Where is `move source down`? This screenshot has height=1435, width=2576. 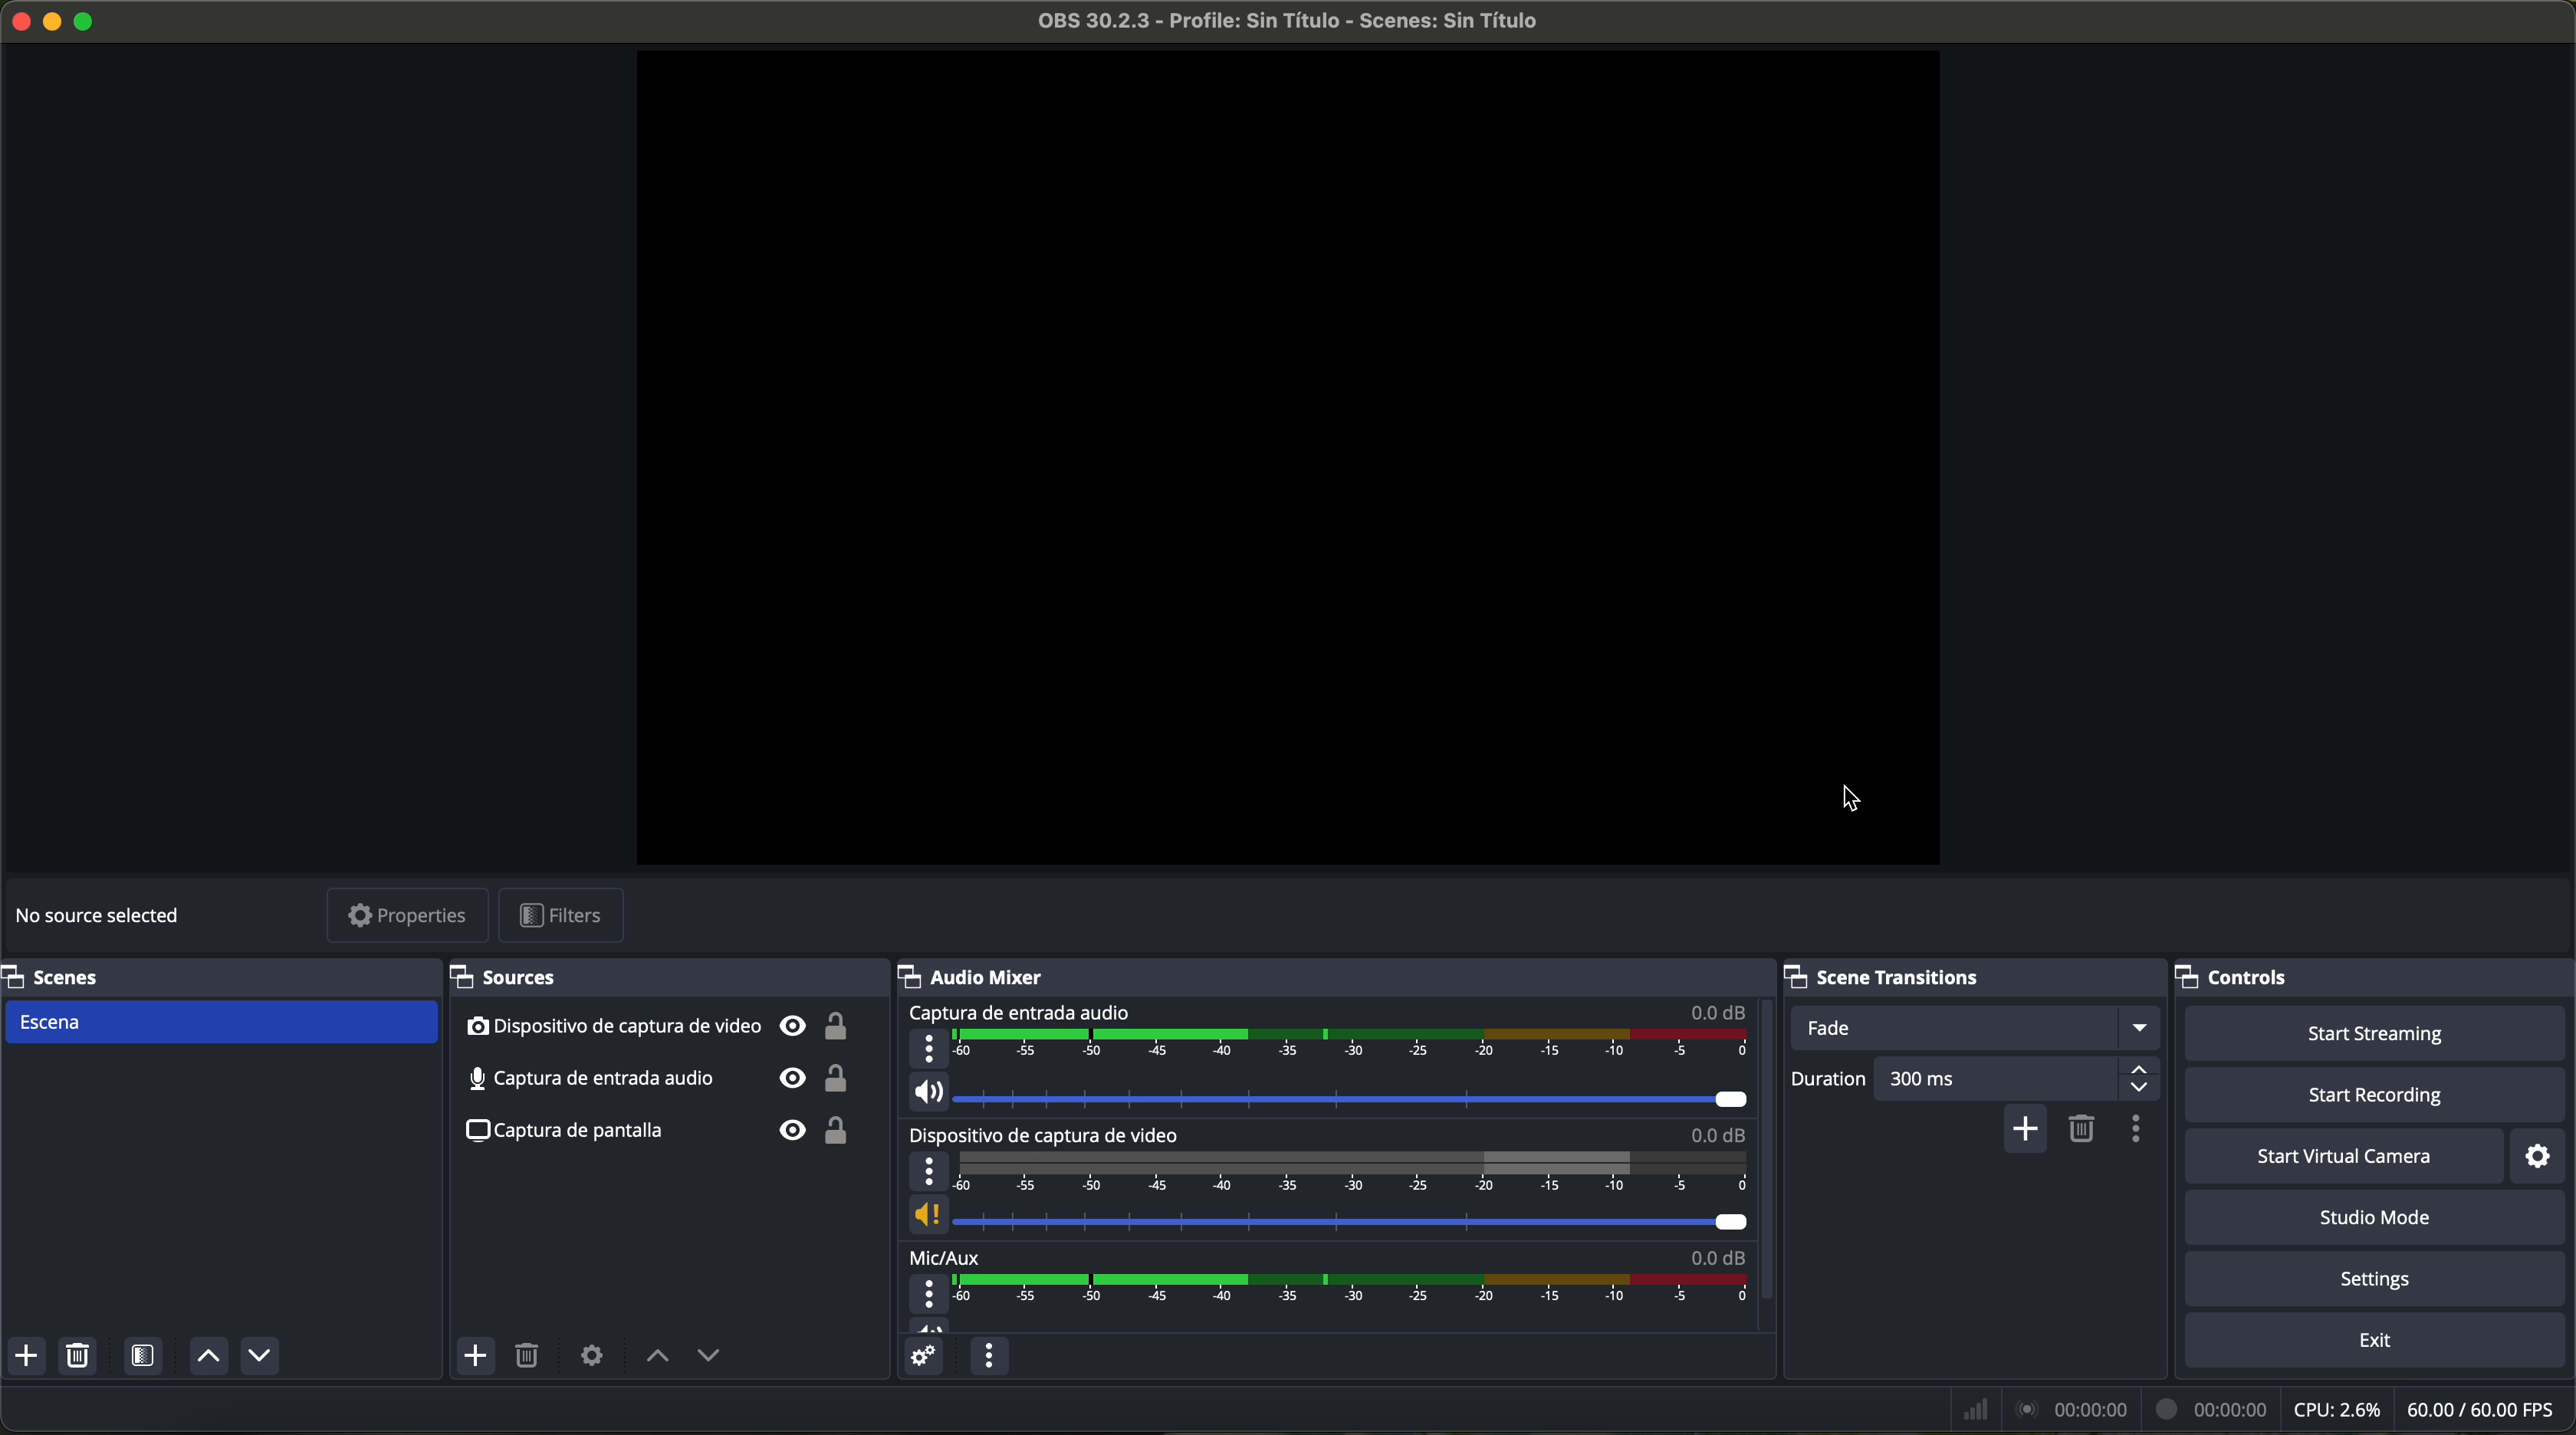
move source down is located at coordinates (708, 1358).